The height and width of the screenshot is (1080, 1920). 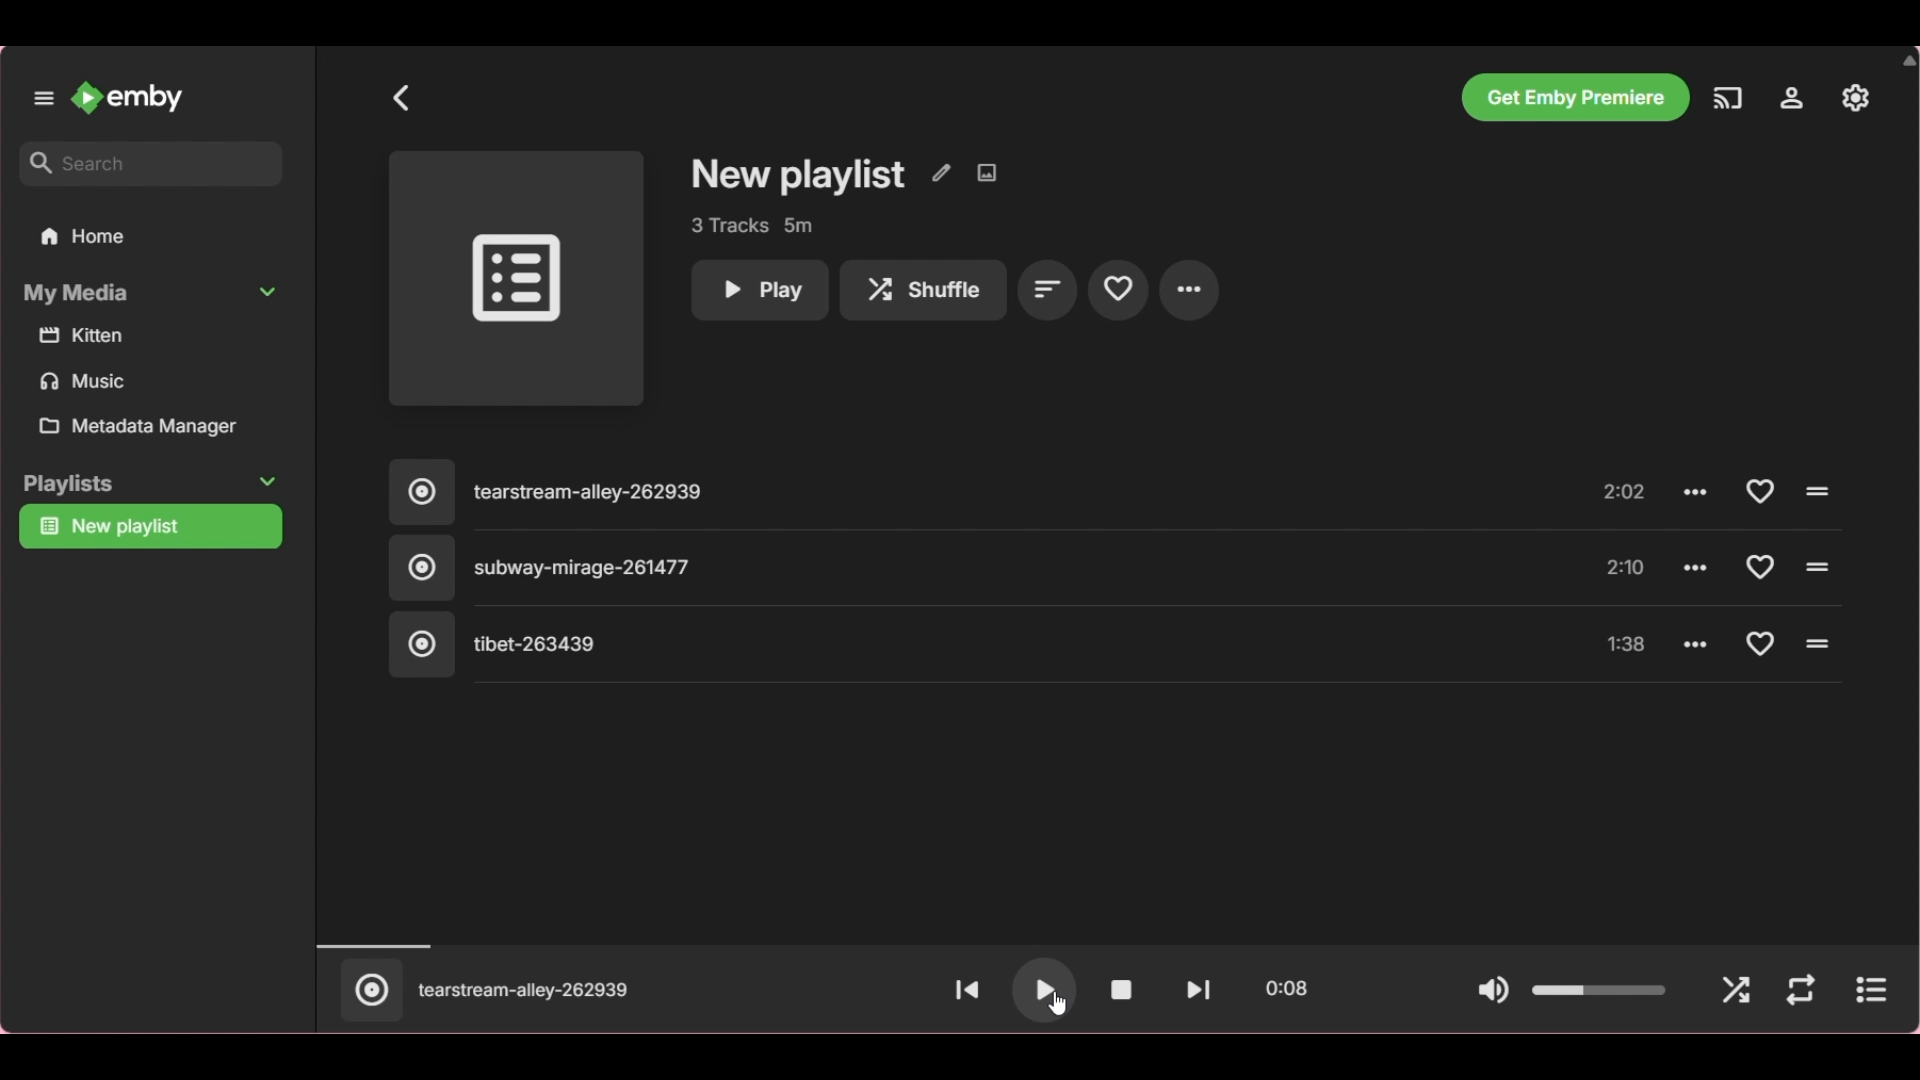 I want to click on Click to play respective song, so click(x=1819, y=644).